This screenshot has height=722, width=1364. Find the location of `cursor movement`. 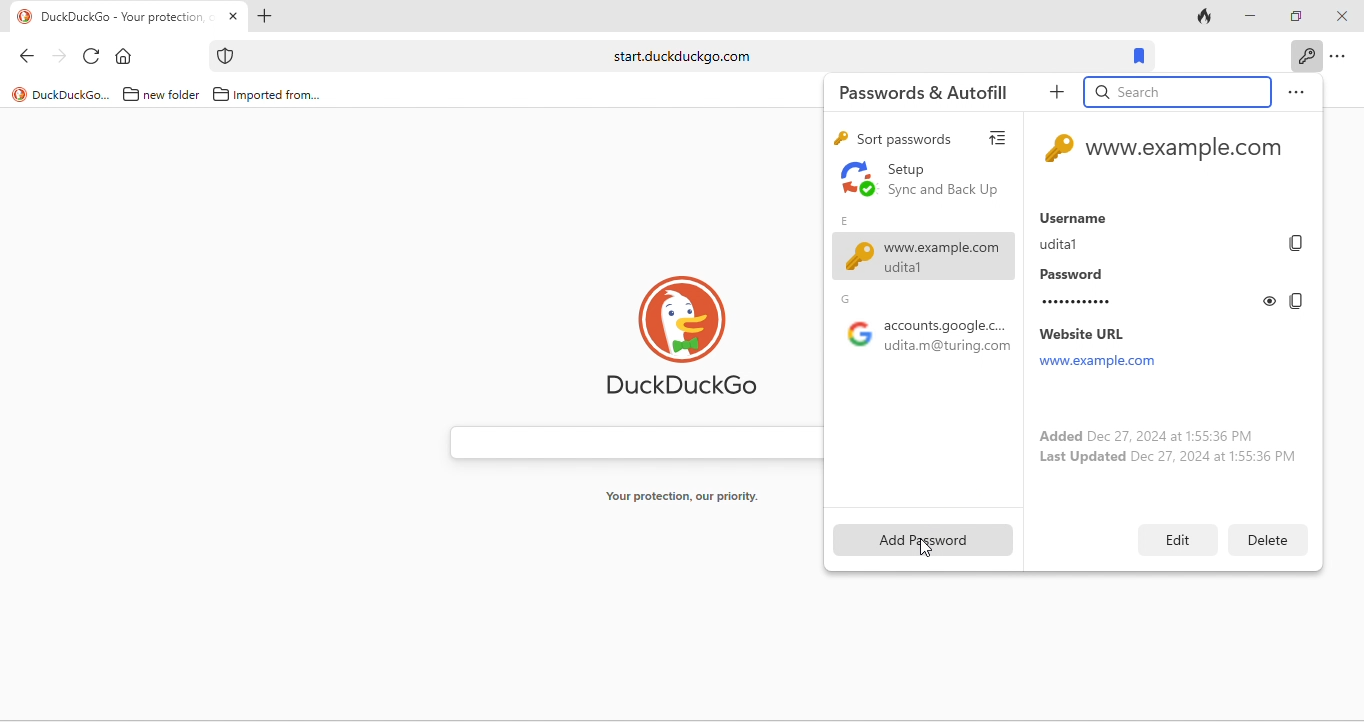

cursor movement is located at coordinates (925, 551).